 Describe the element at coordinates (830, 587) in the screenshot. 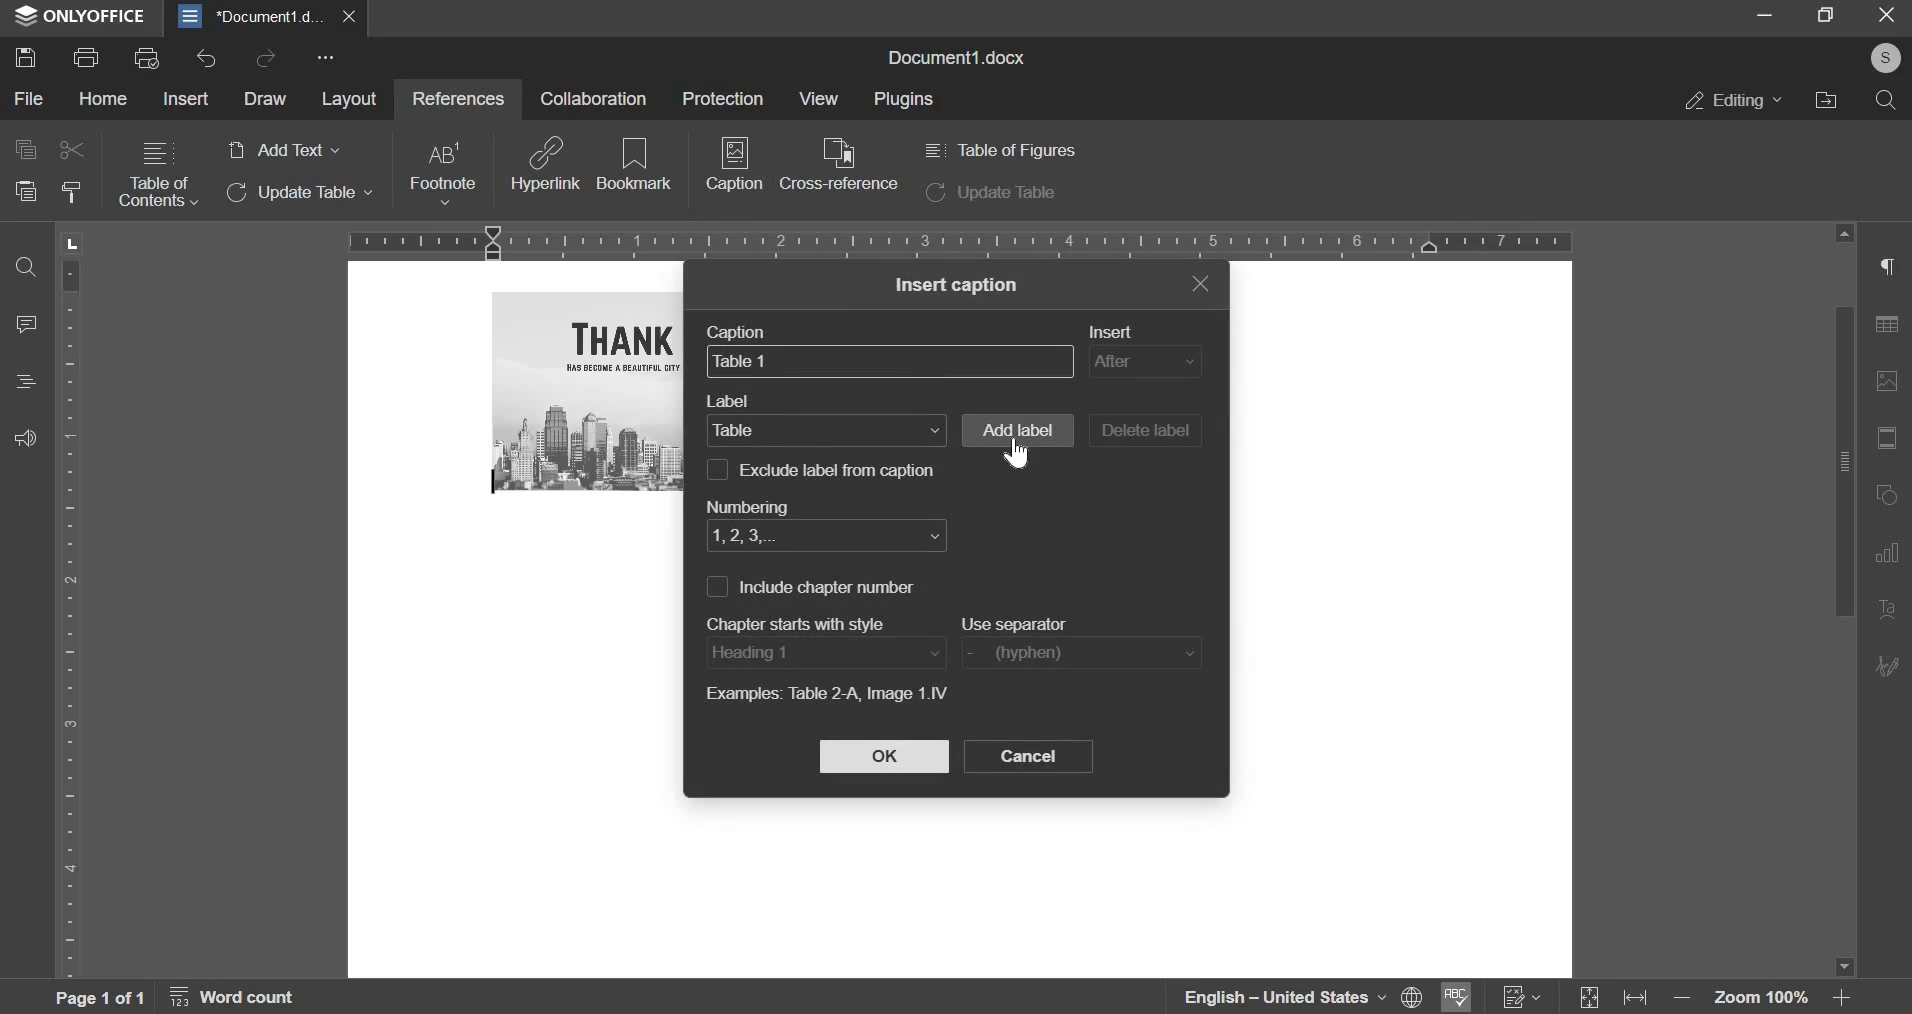

I see `include chapter number` at that location.